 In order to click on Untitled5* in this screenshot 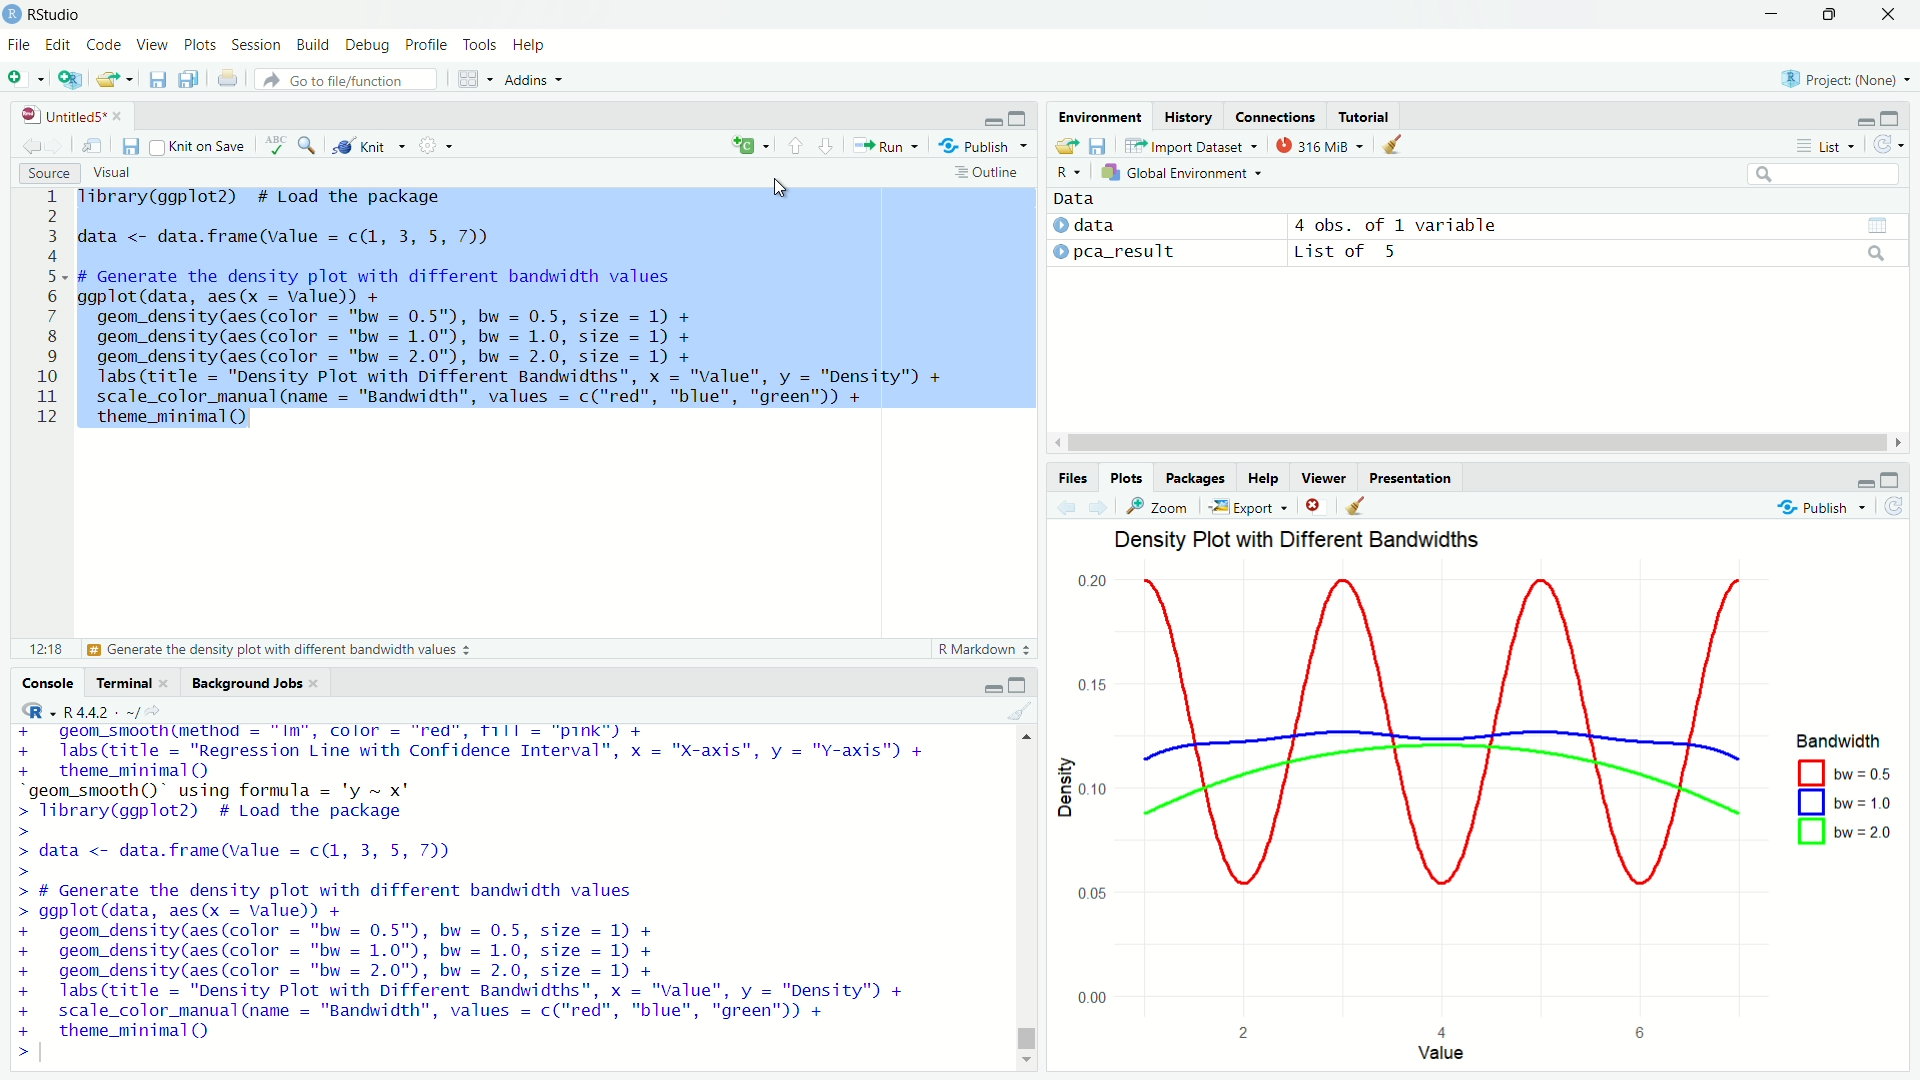, I will do `click(63, 115)`.